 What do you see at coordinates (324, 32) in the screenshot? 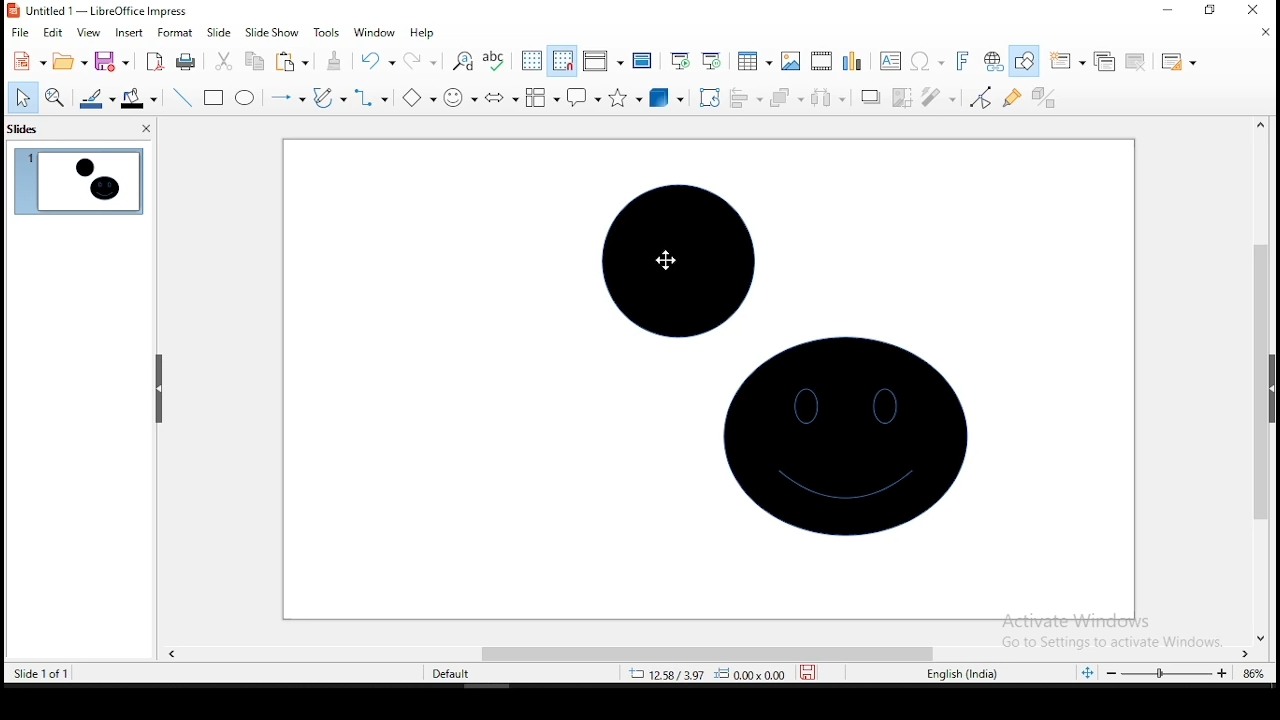
I see `tools` at bounding box center [324, 32].